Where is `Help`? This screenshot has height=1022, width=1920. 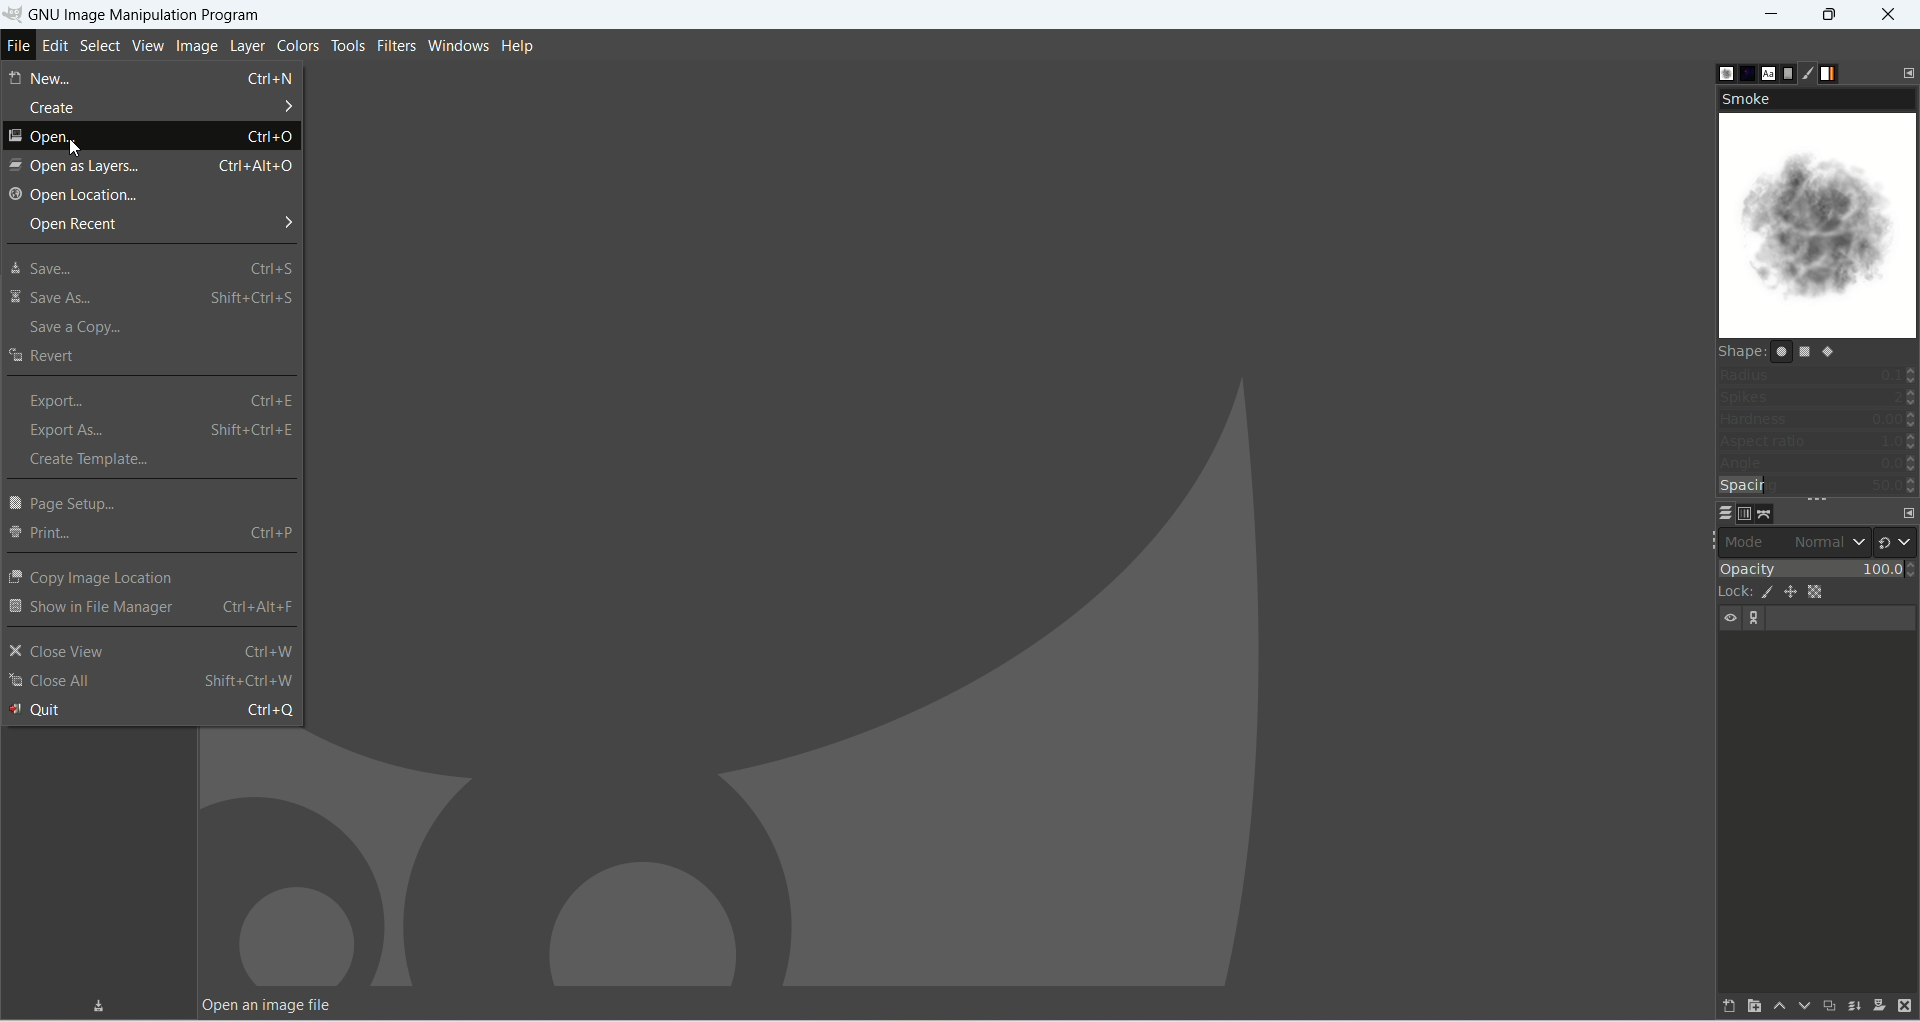 Help is located at coordinates (527, 44).